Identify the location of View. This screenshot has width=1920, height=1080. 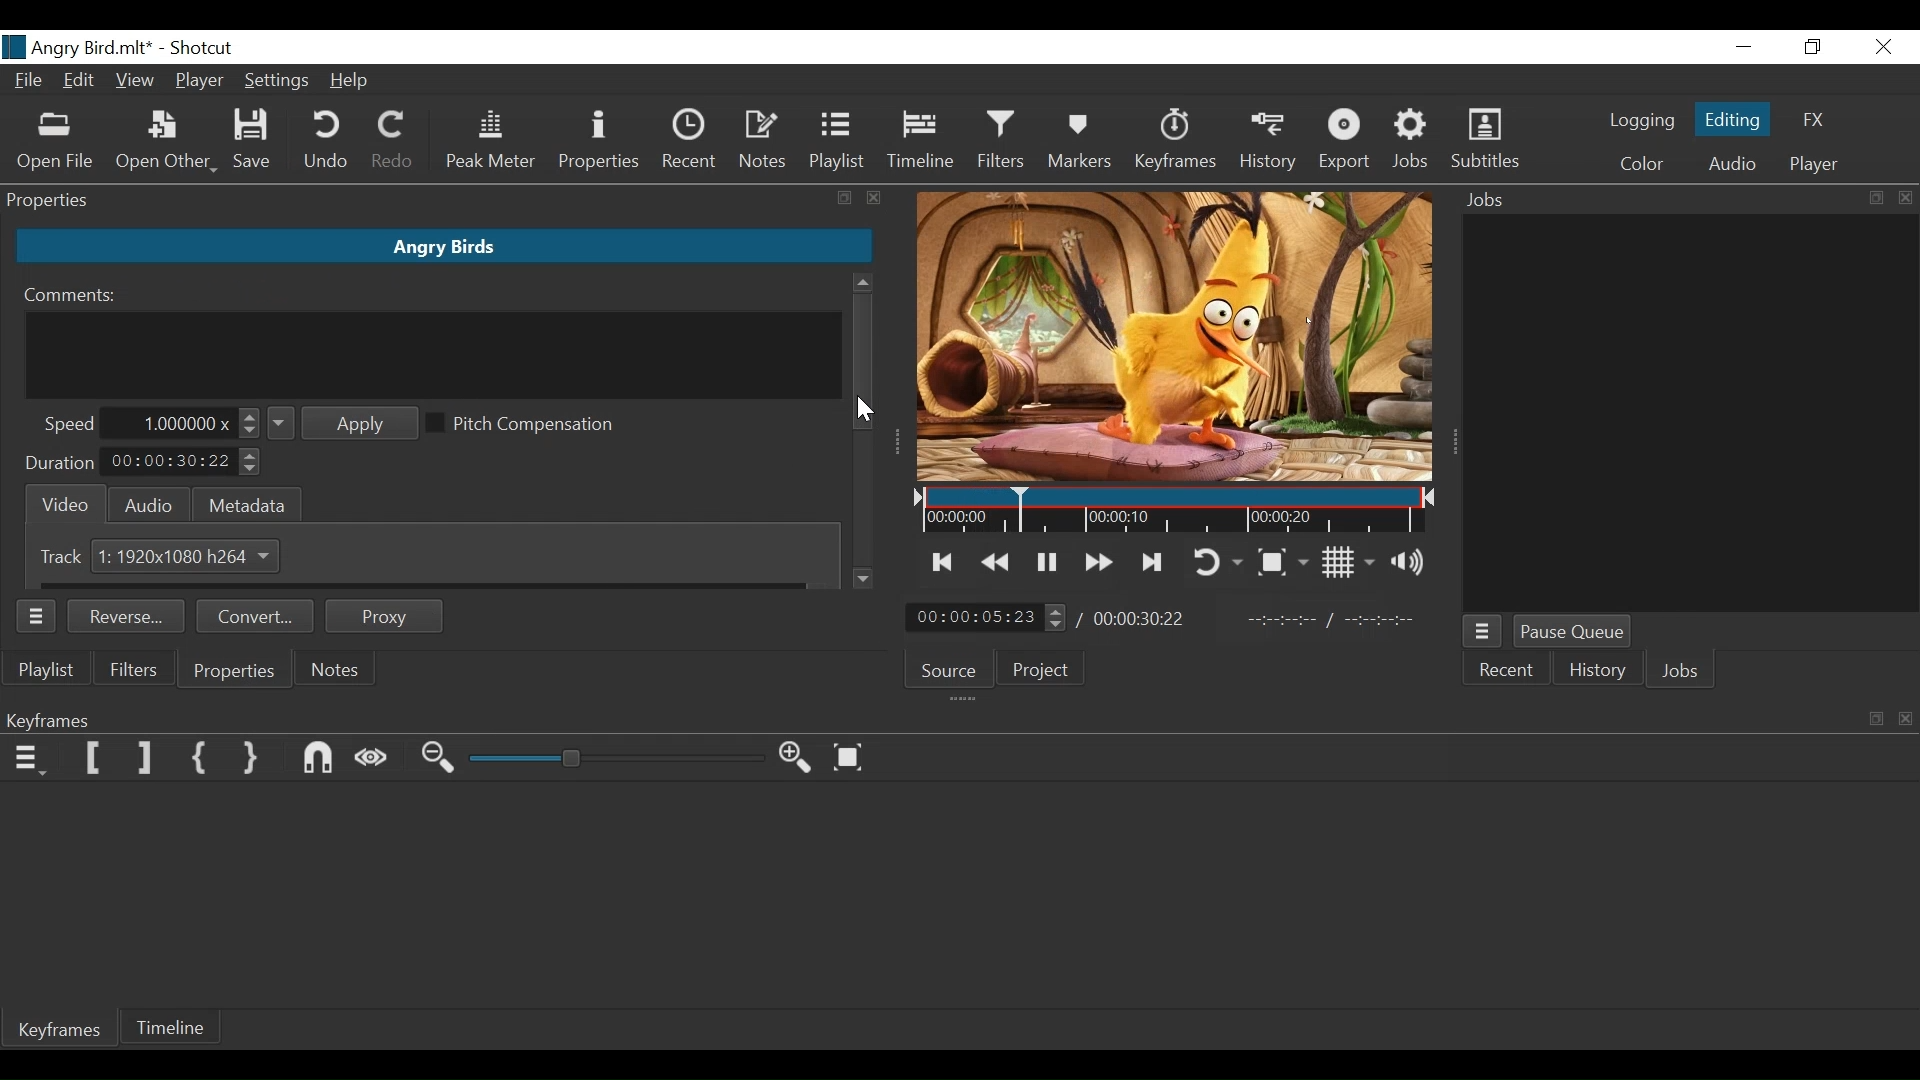
(133, 79).